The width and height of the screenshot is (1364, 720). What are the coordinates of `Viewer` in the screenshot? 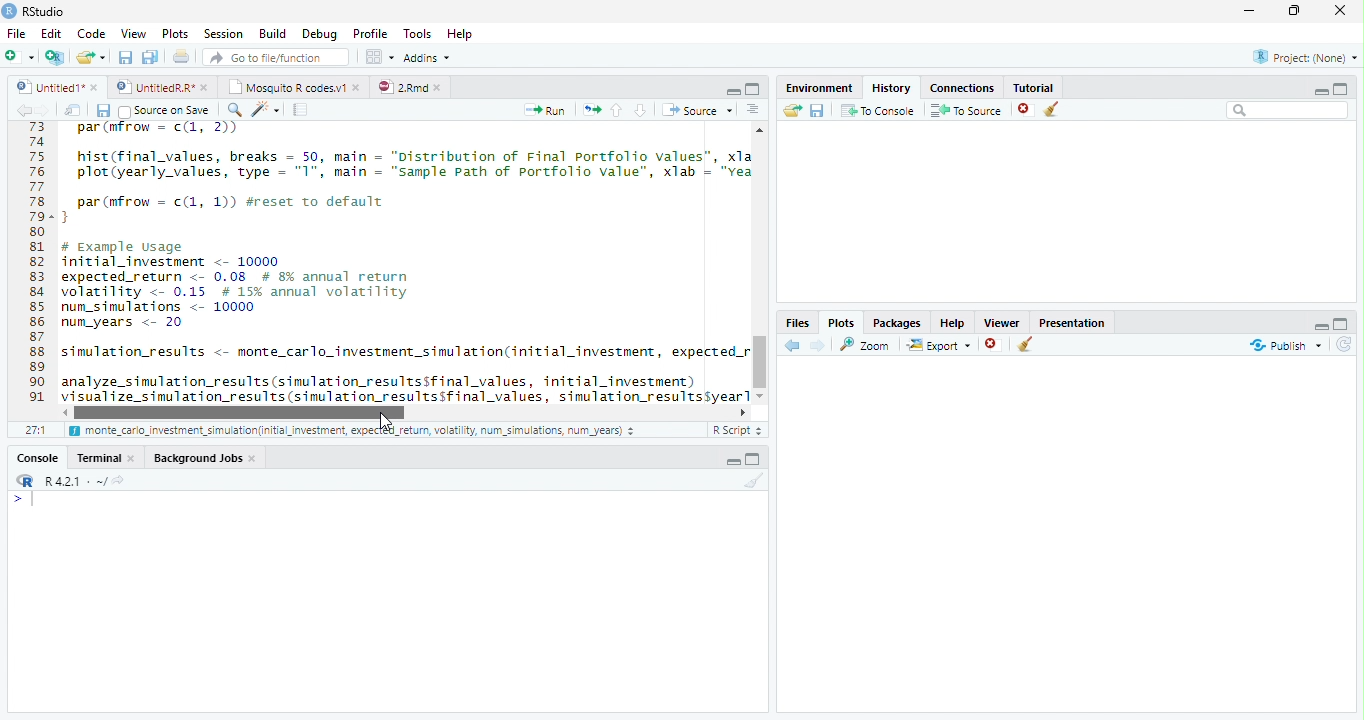 It's located at (1003, 320).